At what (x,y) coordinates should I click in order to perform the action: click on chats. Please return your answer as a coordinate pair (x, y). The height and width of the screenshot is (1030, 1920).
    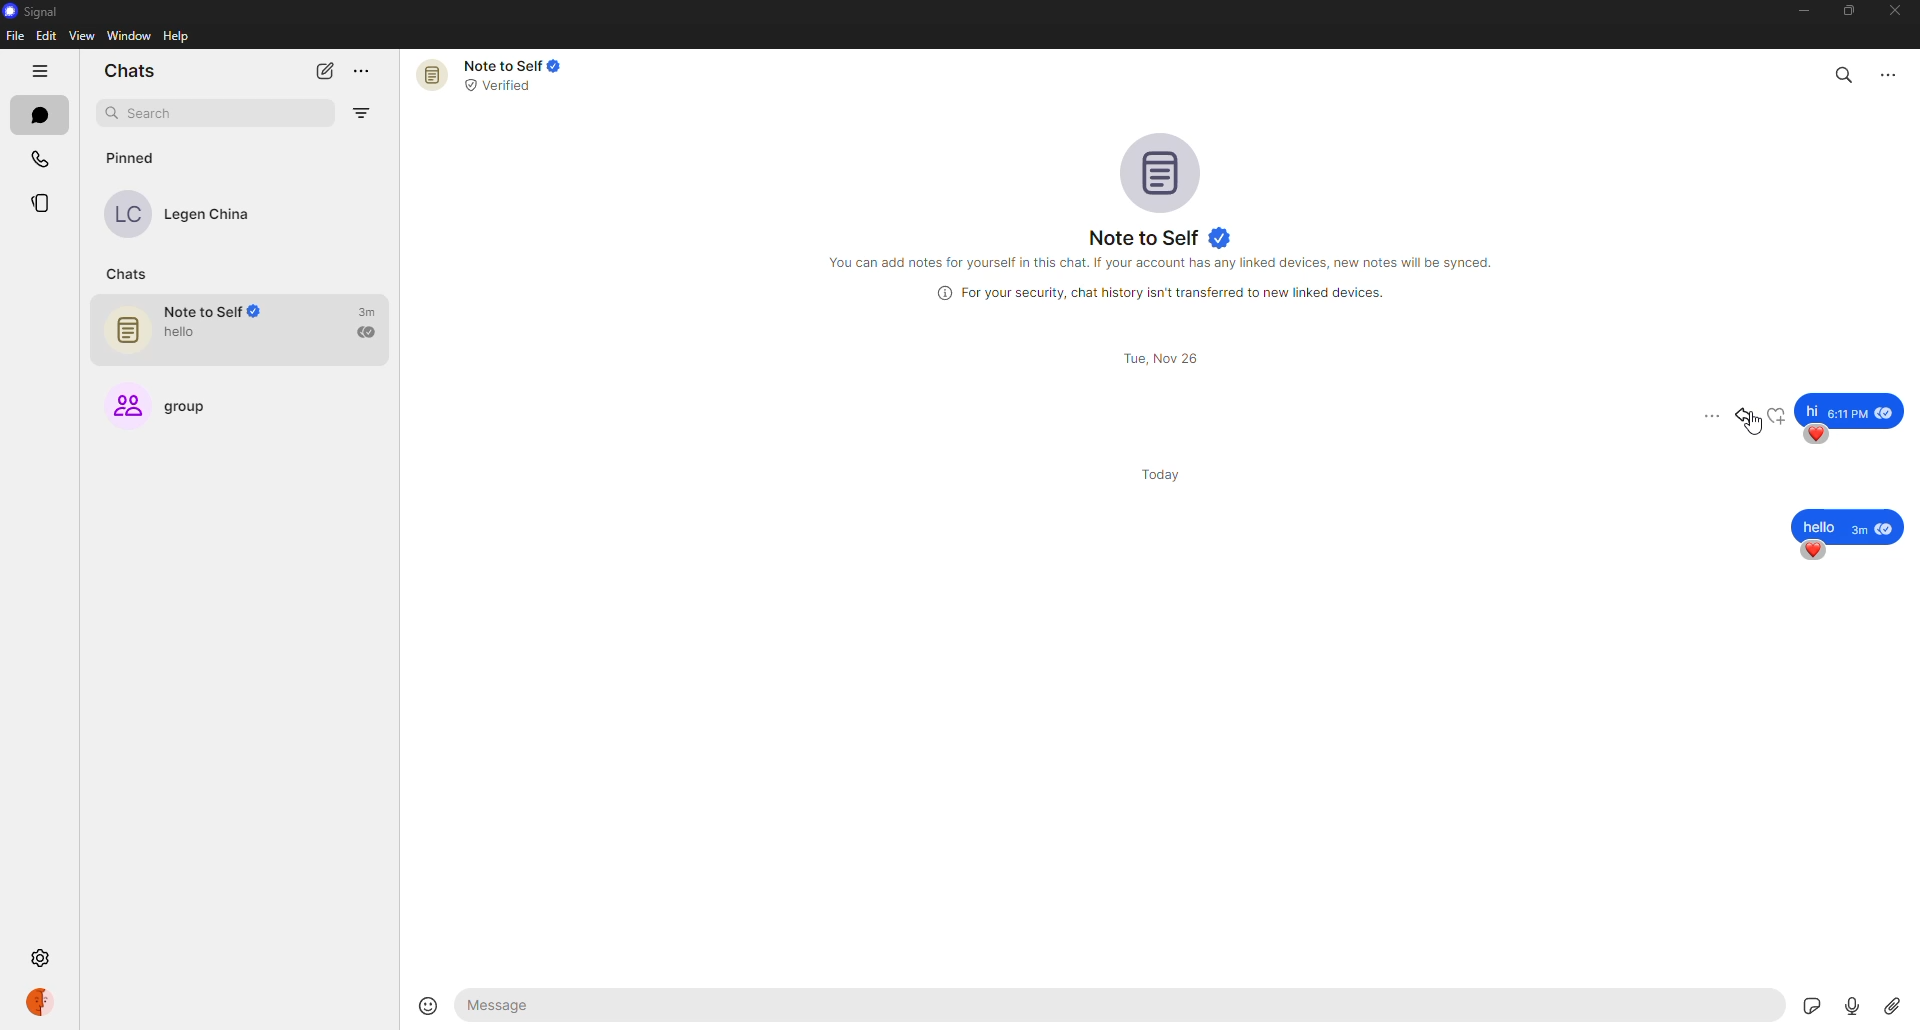
    Looking at the image, I should click on (132, 70).